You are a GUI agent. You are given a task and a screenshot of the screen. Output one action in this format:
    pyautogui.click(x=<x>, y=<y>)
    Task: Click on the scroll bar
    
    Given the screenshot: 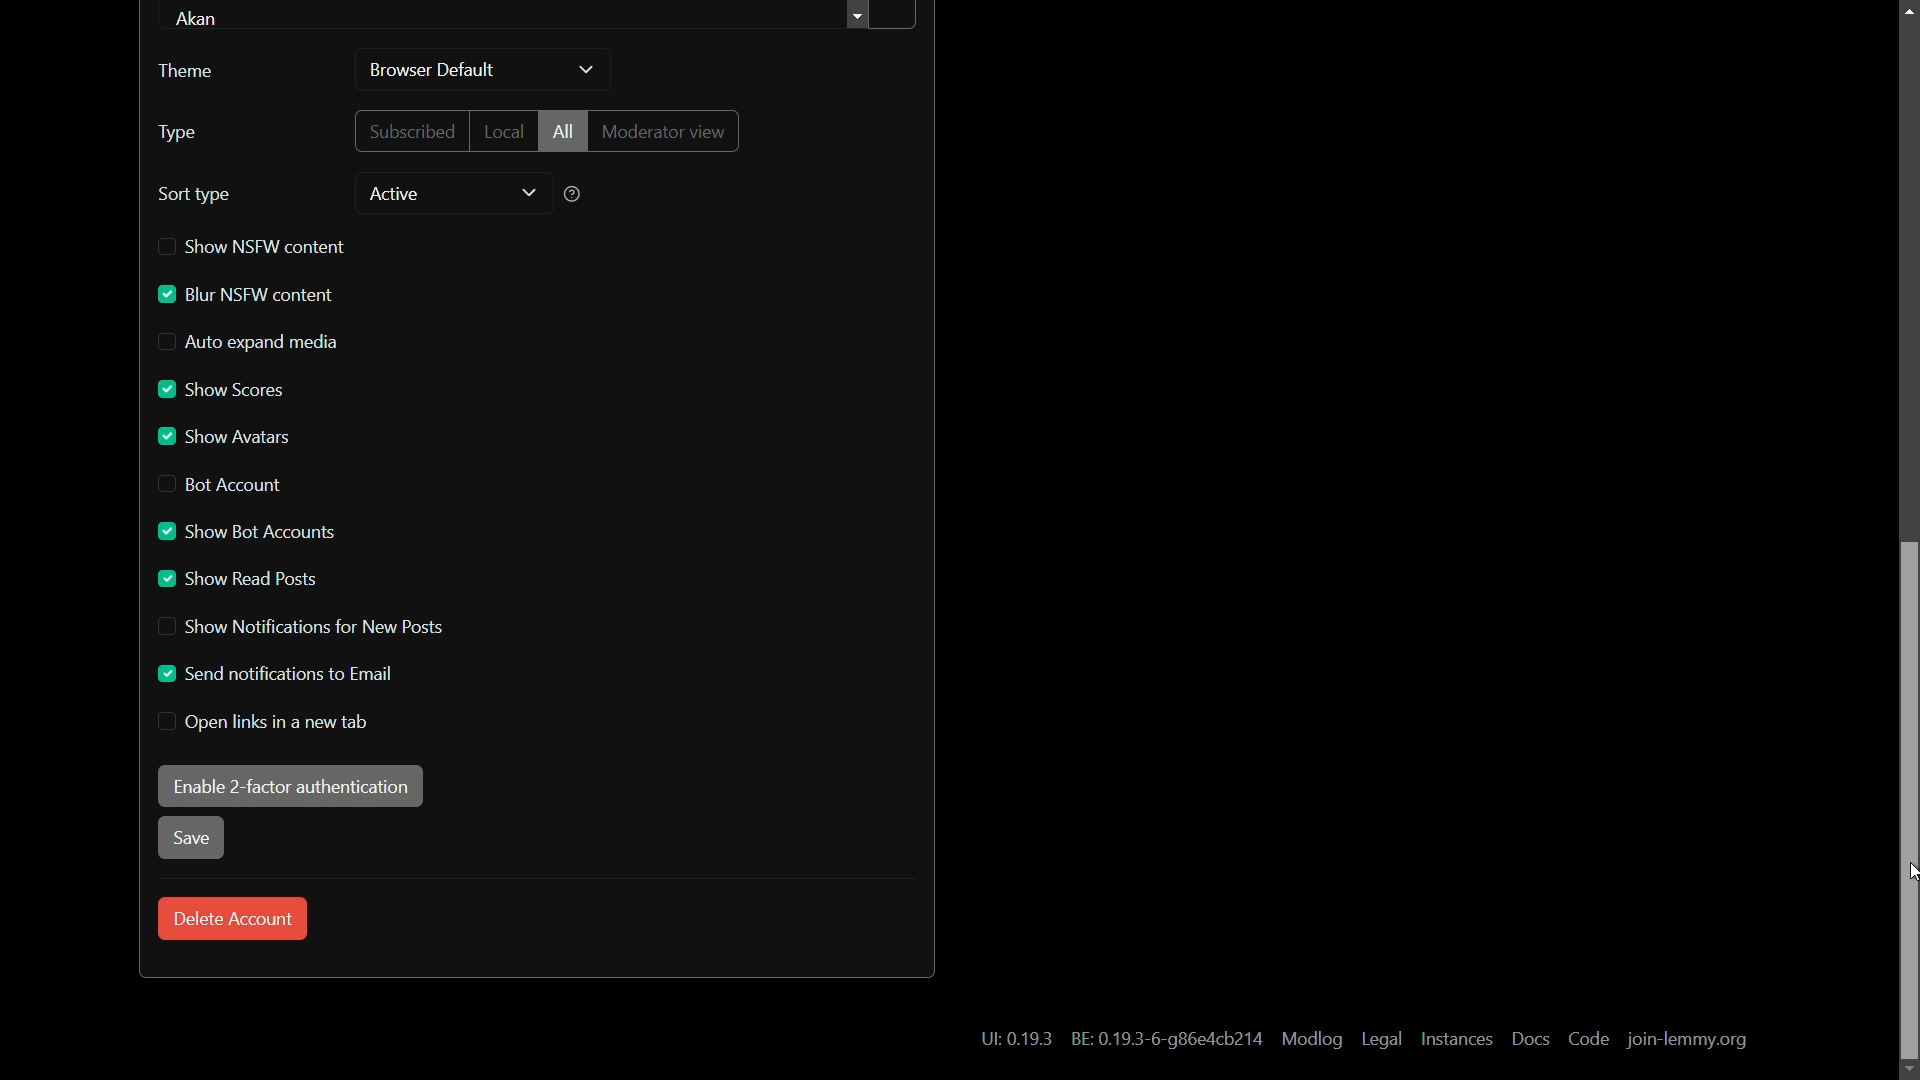 What is the action you would take?
    pyautogui.click(x=1908, y=802)
    